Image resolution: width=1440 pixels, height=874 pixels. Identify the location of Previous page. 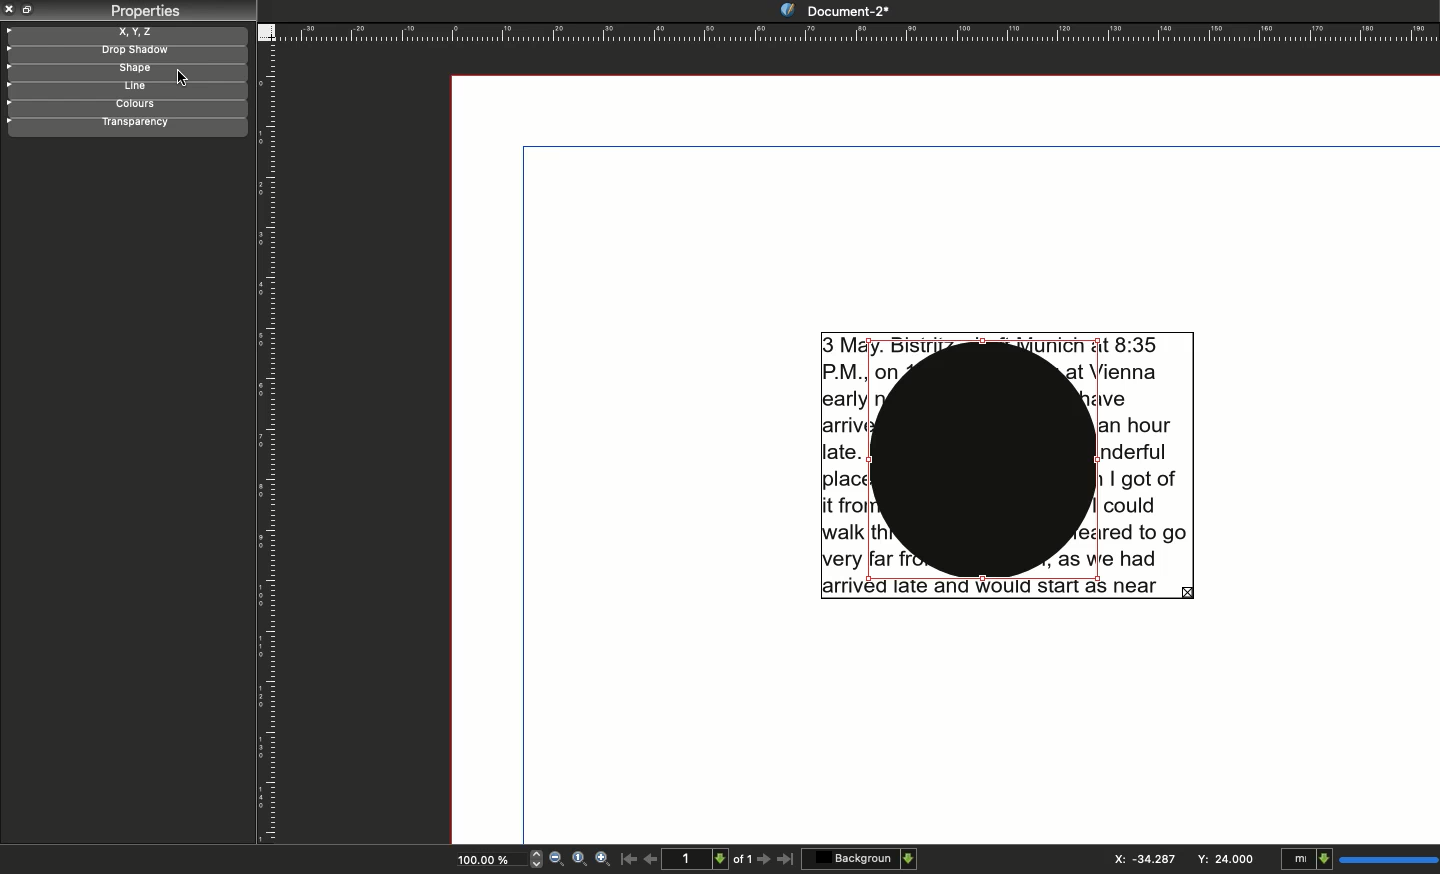
(651, 857).